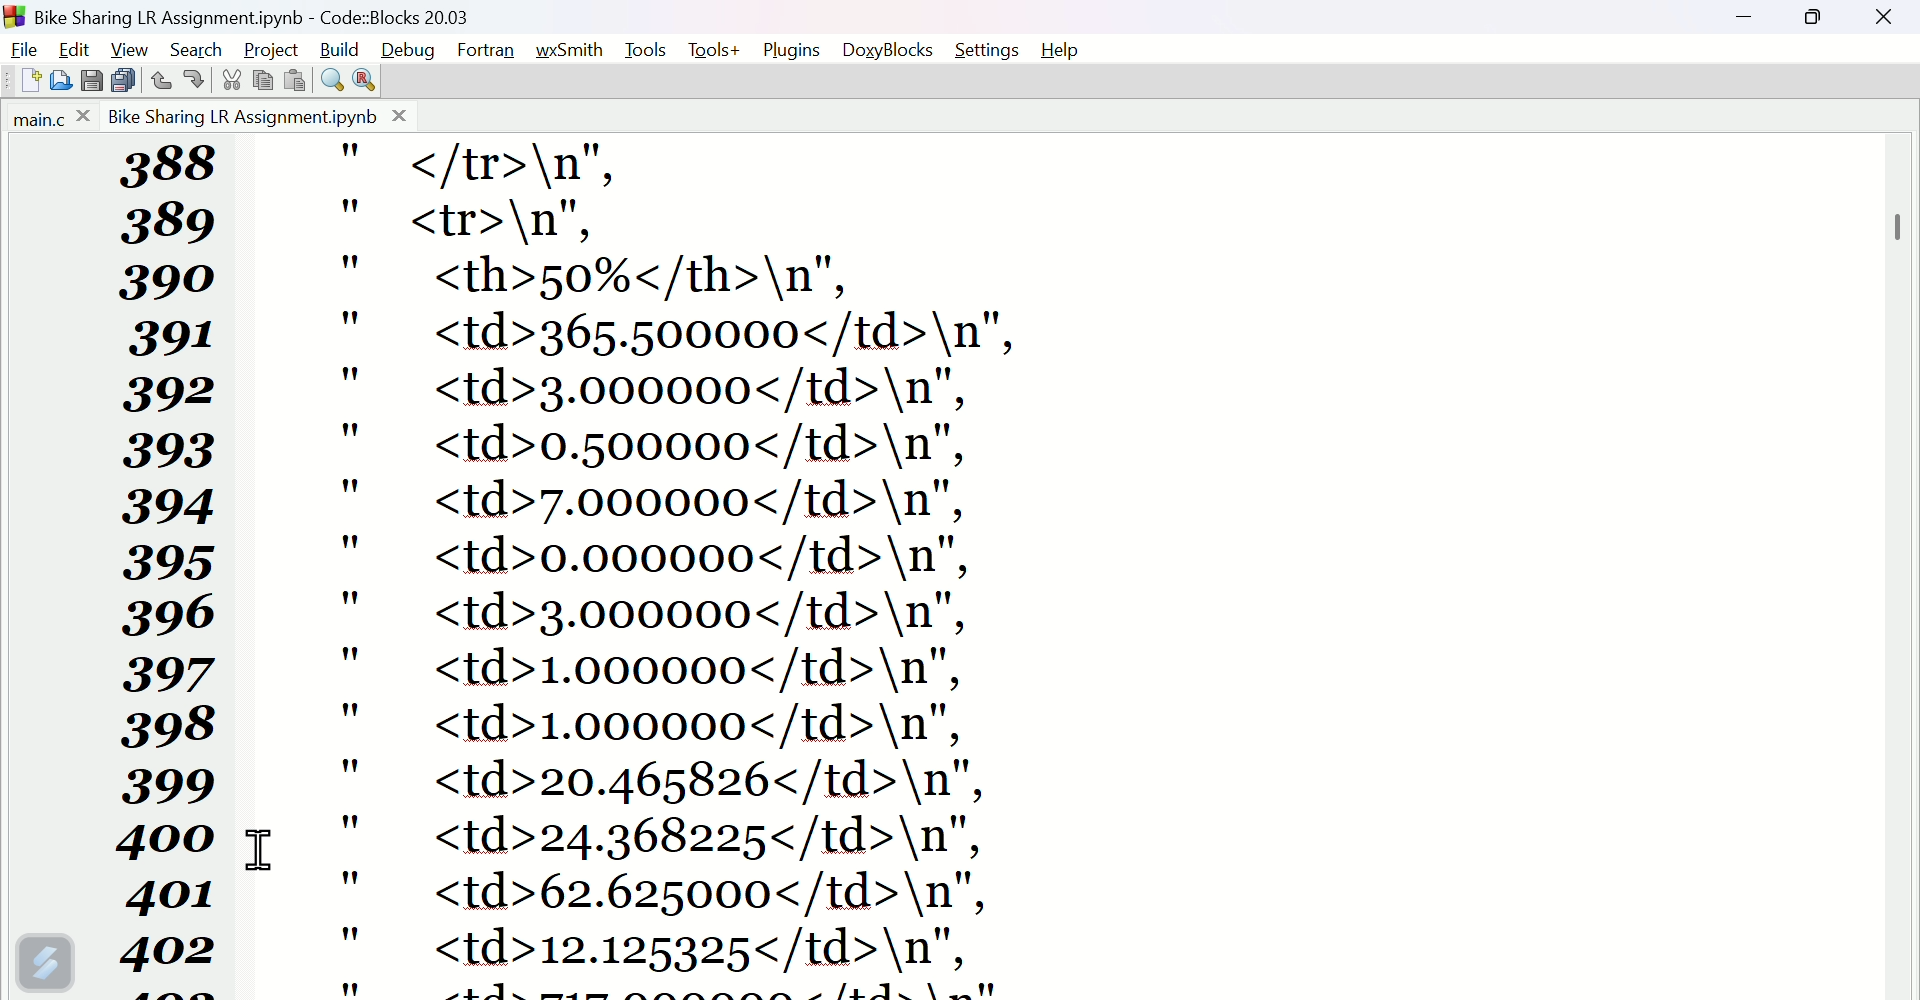  Describe the element at coordinates (171, 935) in the screenshot. I see `line numbers` at that location.